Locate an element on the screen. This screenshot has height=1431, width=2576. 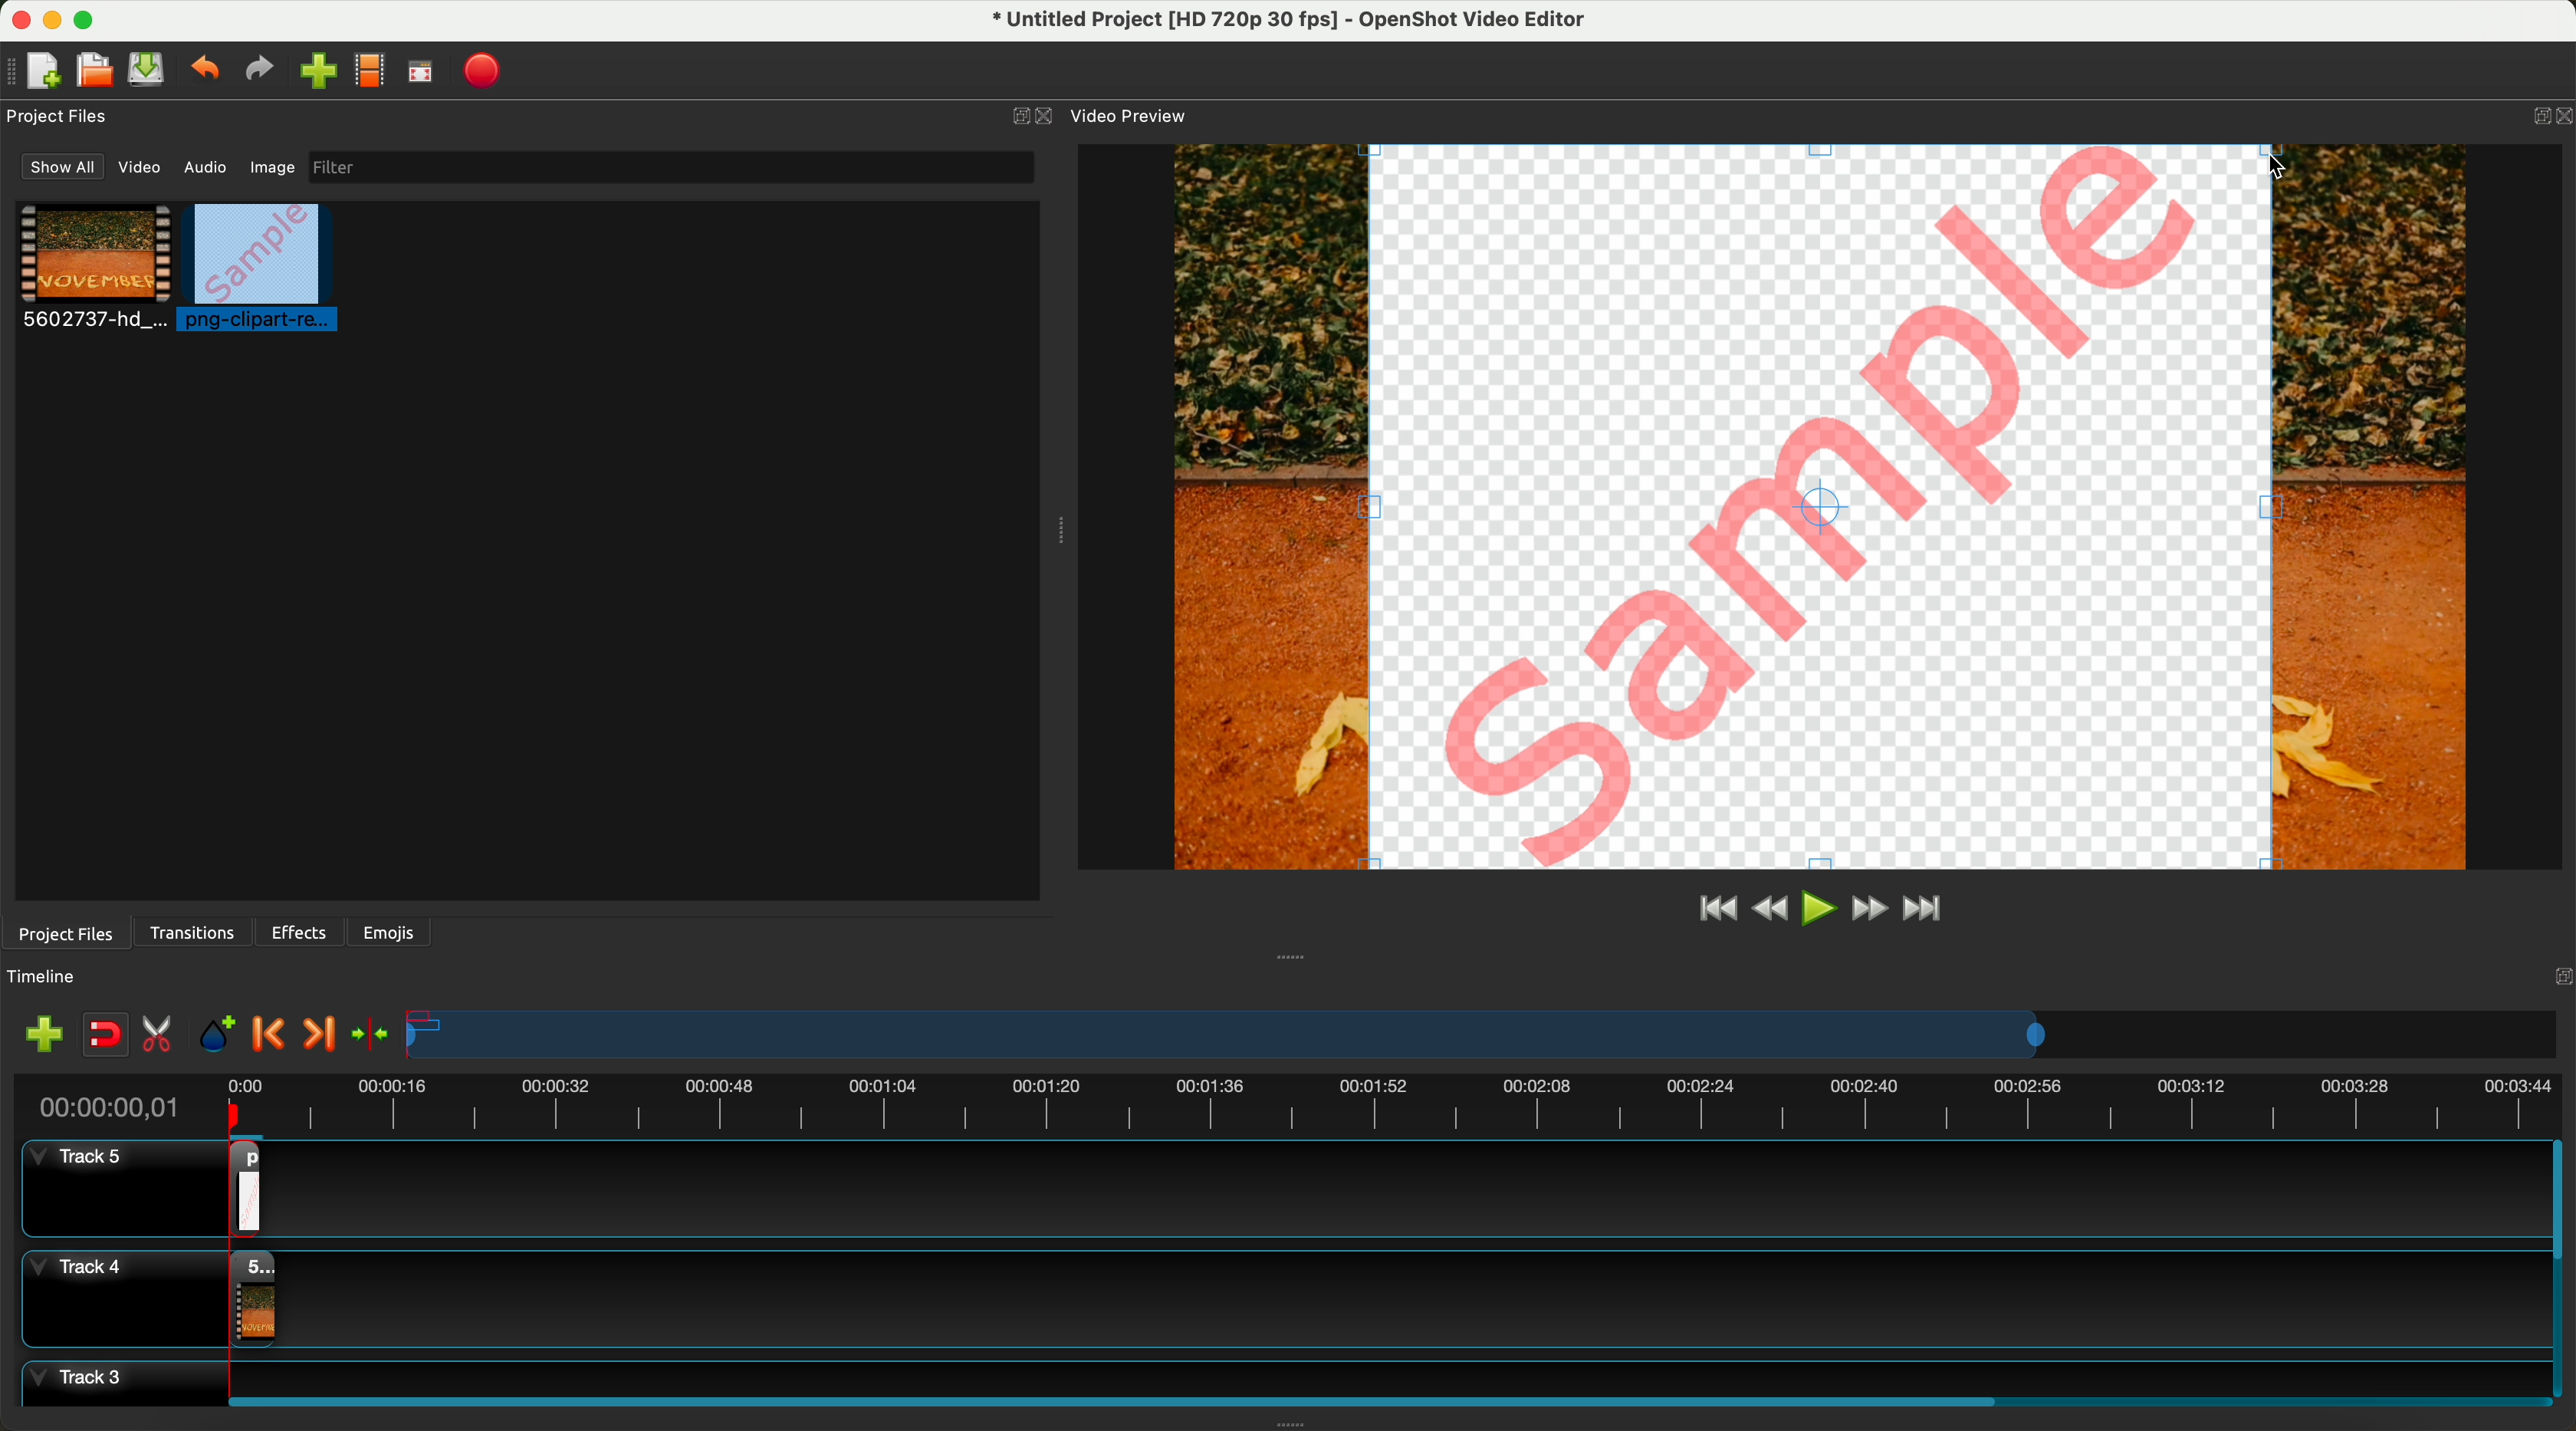
click to drag to minimize size image is located at coordinates (2267, 165).